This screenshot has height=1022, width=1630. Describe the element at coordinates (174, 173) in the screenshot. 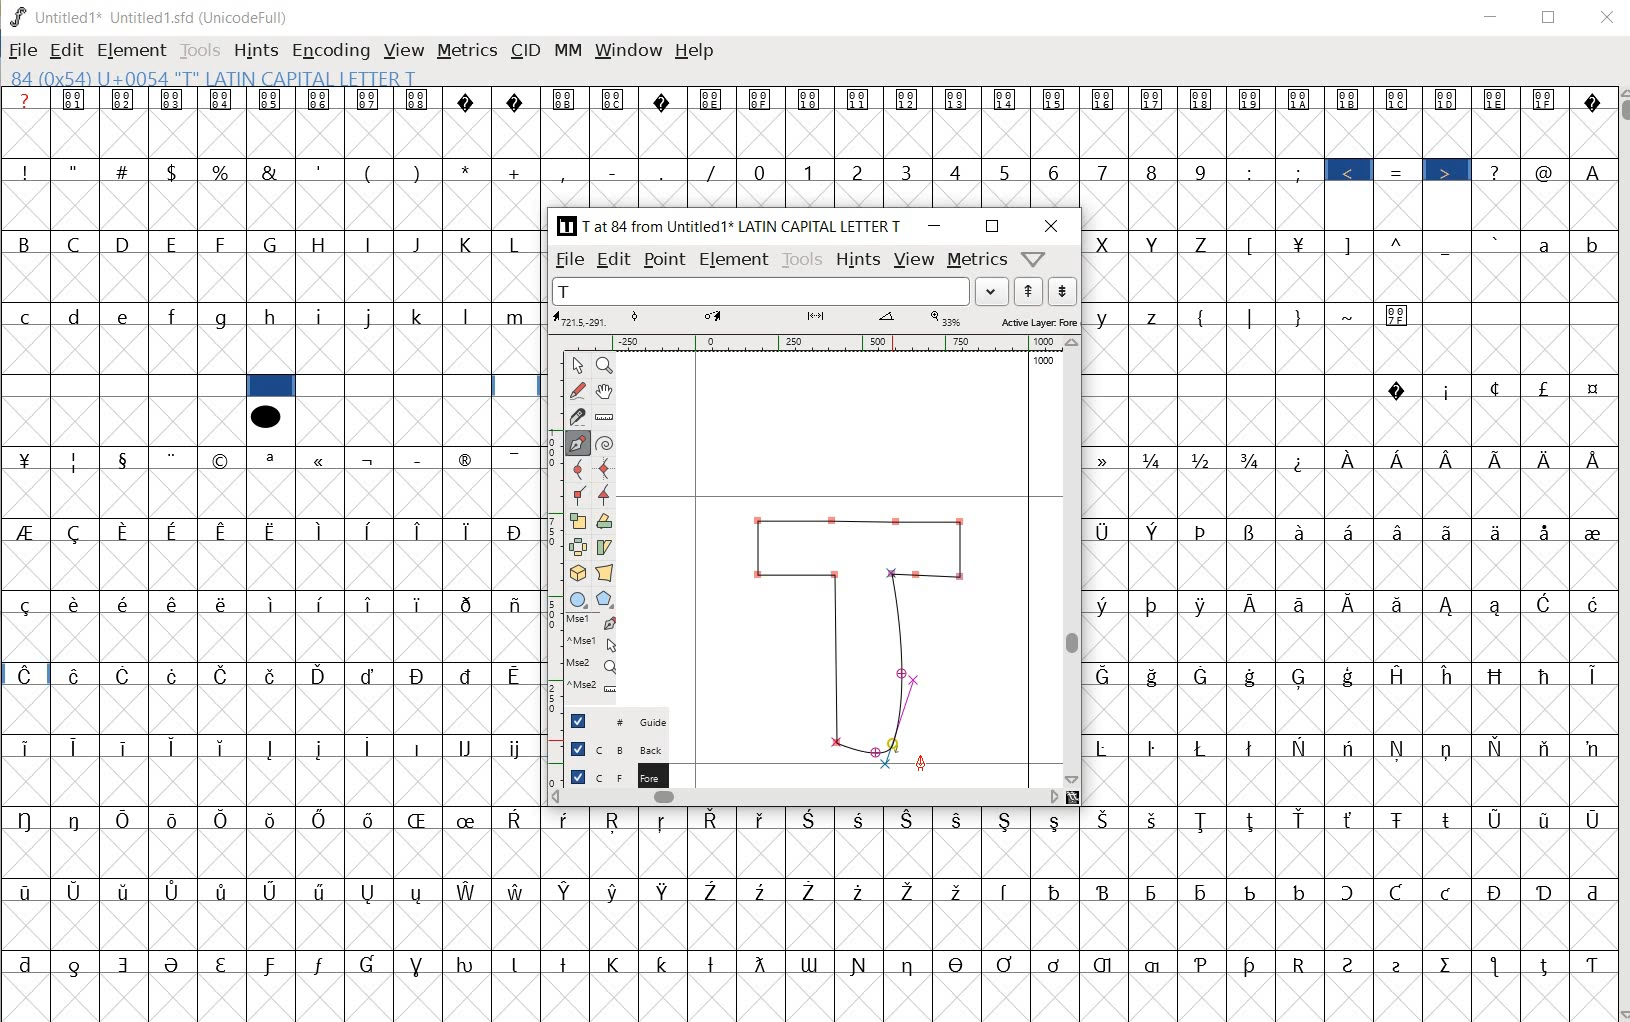

I see `$` at that location.